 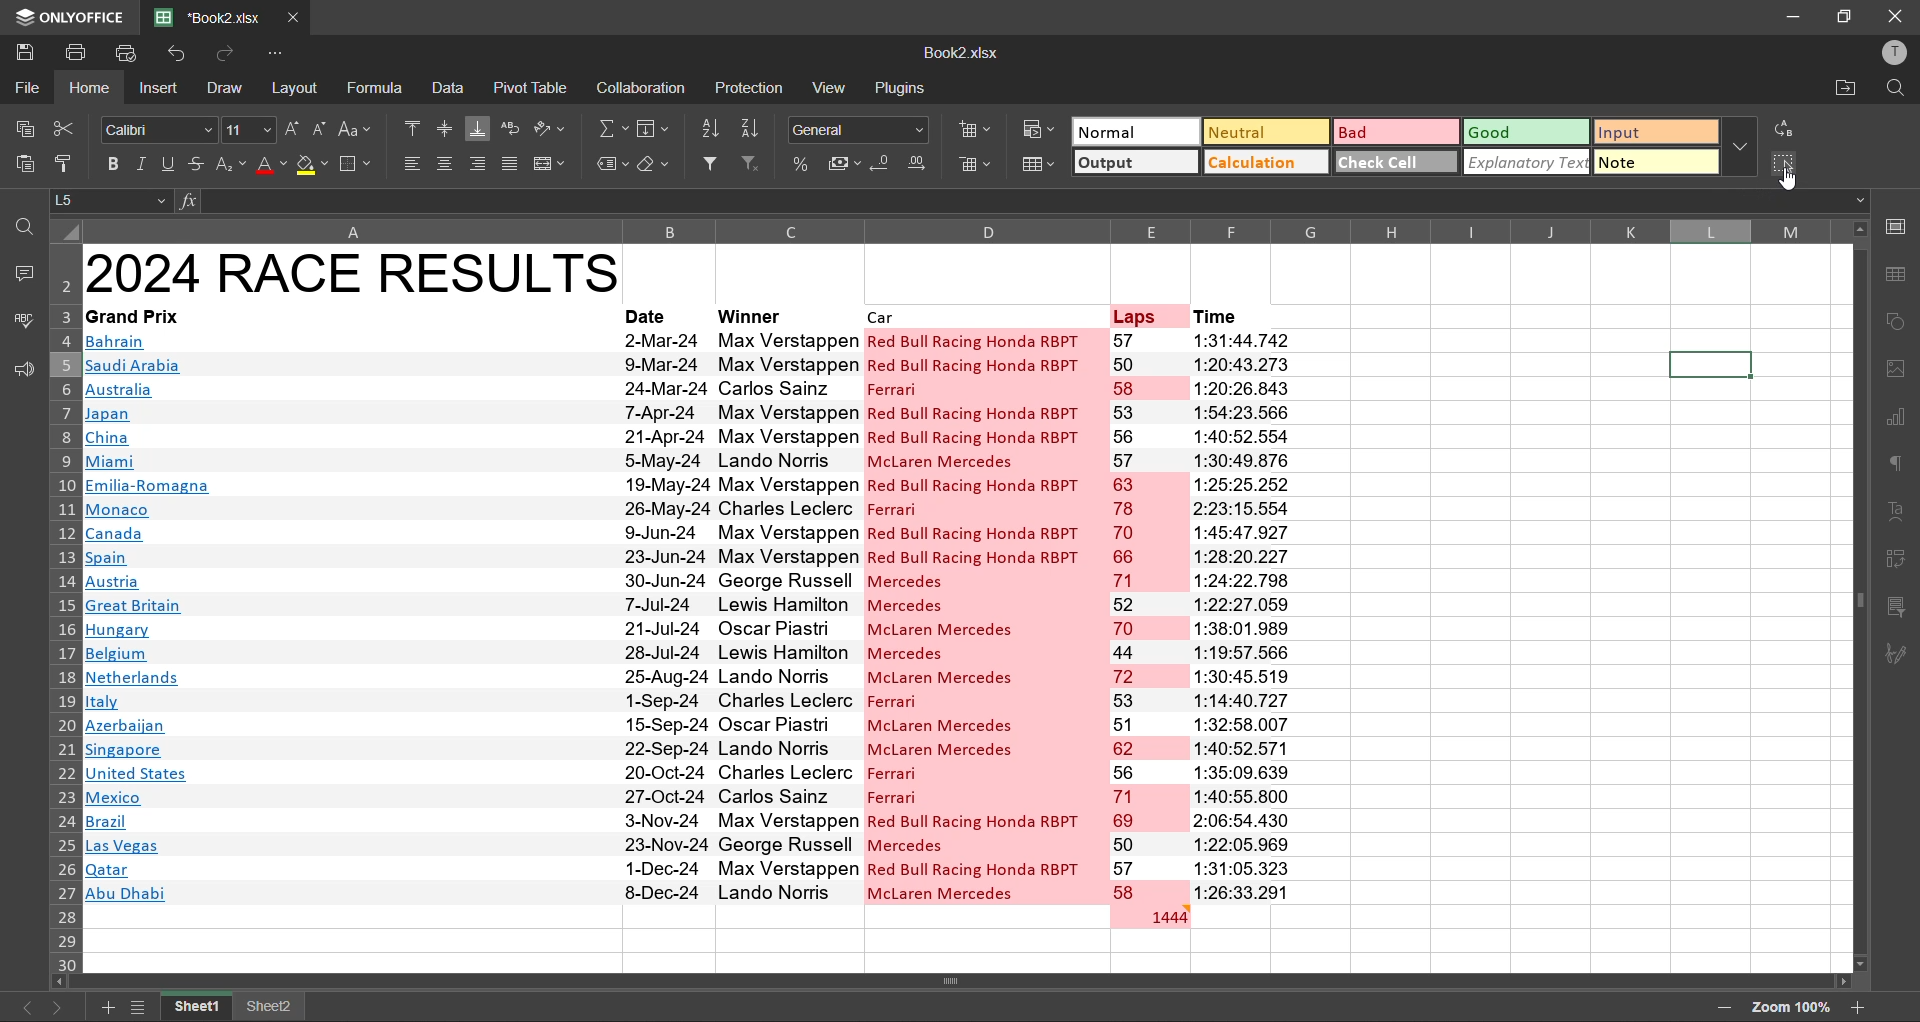 What do you see at coordinates (1528, 133) in the screenshot?
I see `good` at bounding box center [1528, 133].